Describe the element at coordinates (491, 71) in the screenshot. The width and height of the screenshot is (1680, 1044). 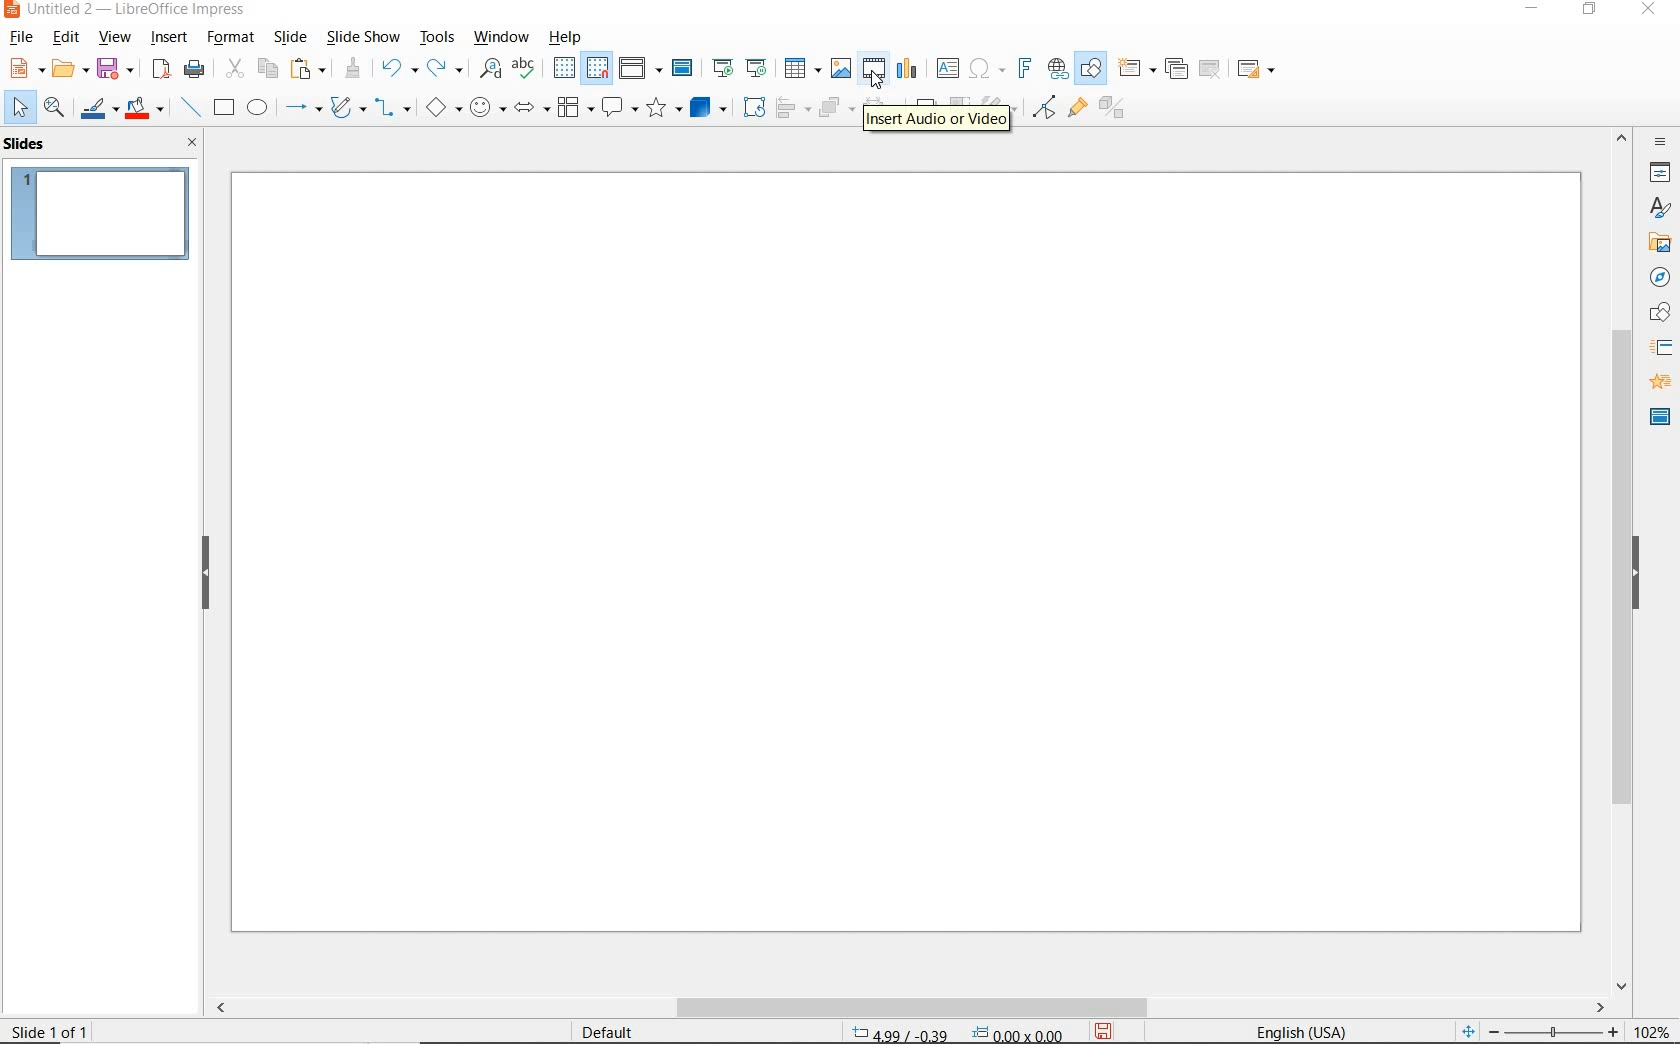
I see `FIND AND REPLACE` at that location.